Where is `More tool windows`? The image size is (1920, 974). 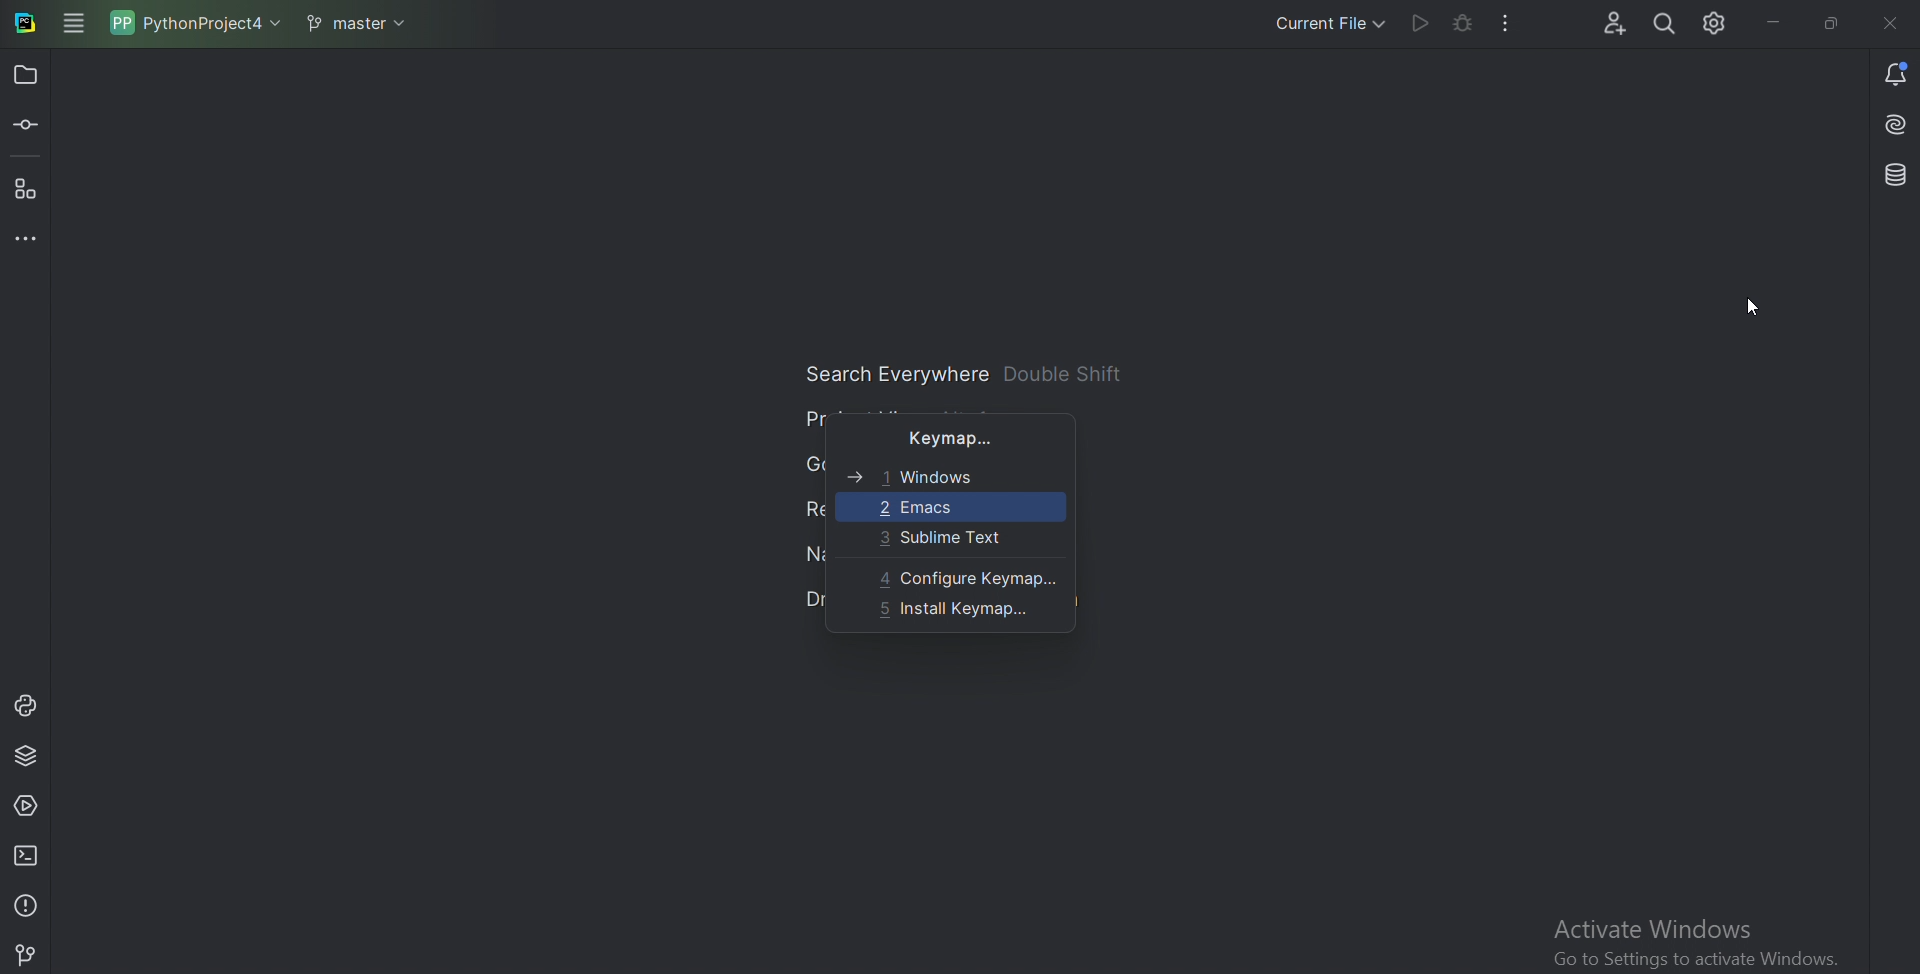 More tool windows is located at coordinates (26, 238).